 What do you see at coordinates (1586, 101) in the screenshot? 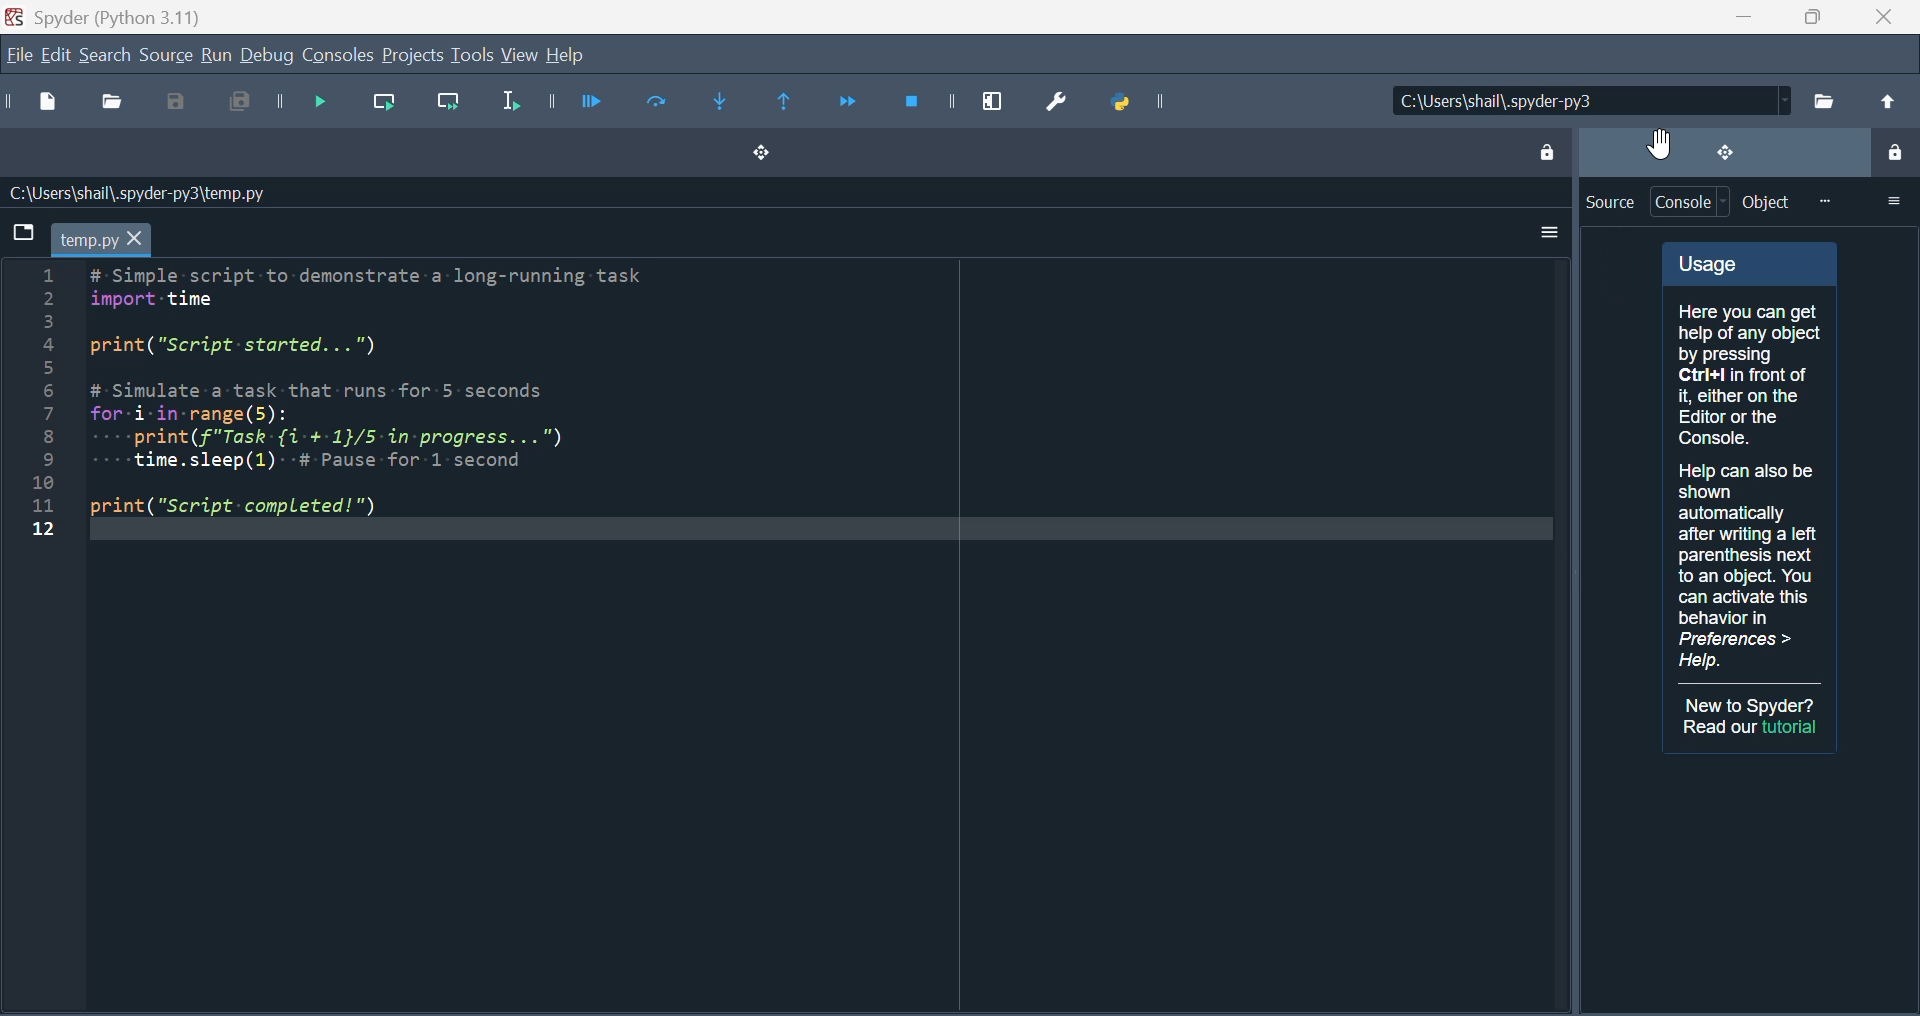
I see `C:\Users\shail\.spyder-py3` at bounding box center [1586, 101].